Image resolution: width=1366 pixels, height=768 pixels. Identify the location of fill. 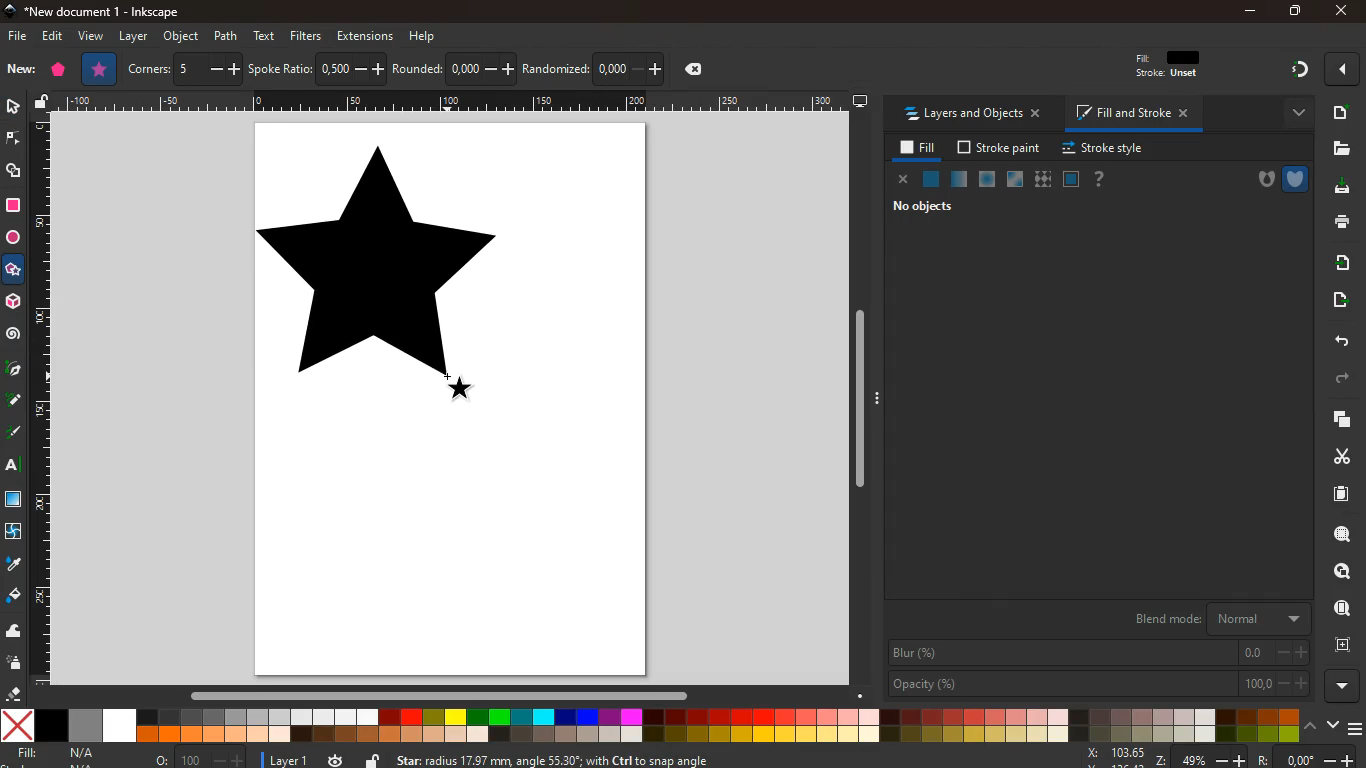
(55, 753).